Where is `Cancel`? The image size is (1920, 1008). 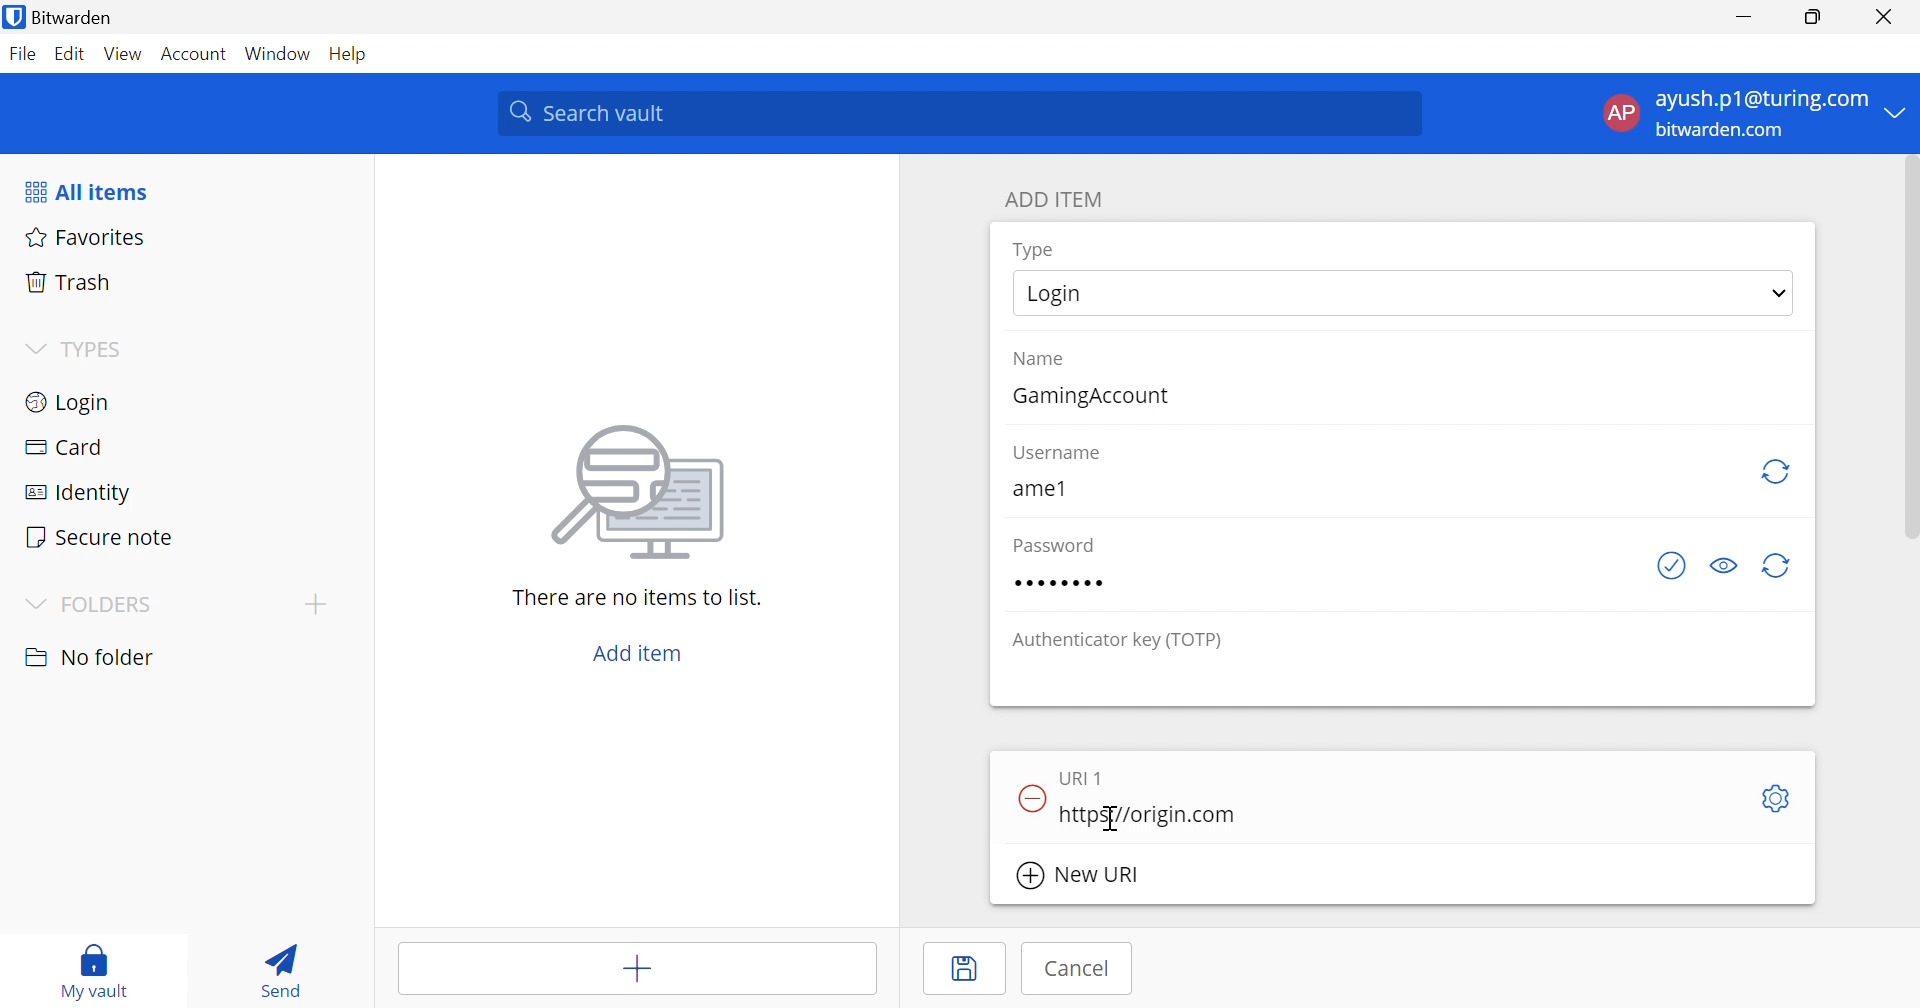 Cancel is located at coordinates (1073, 971).